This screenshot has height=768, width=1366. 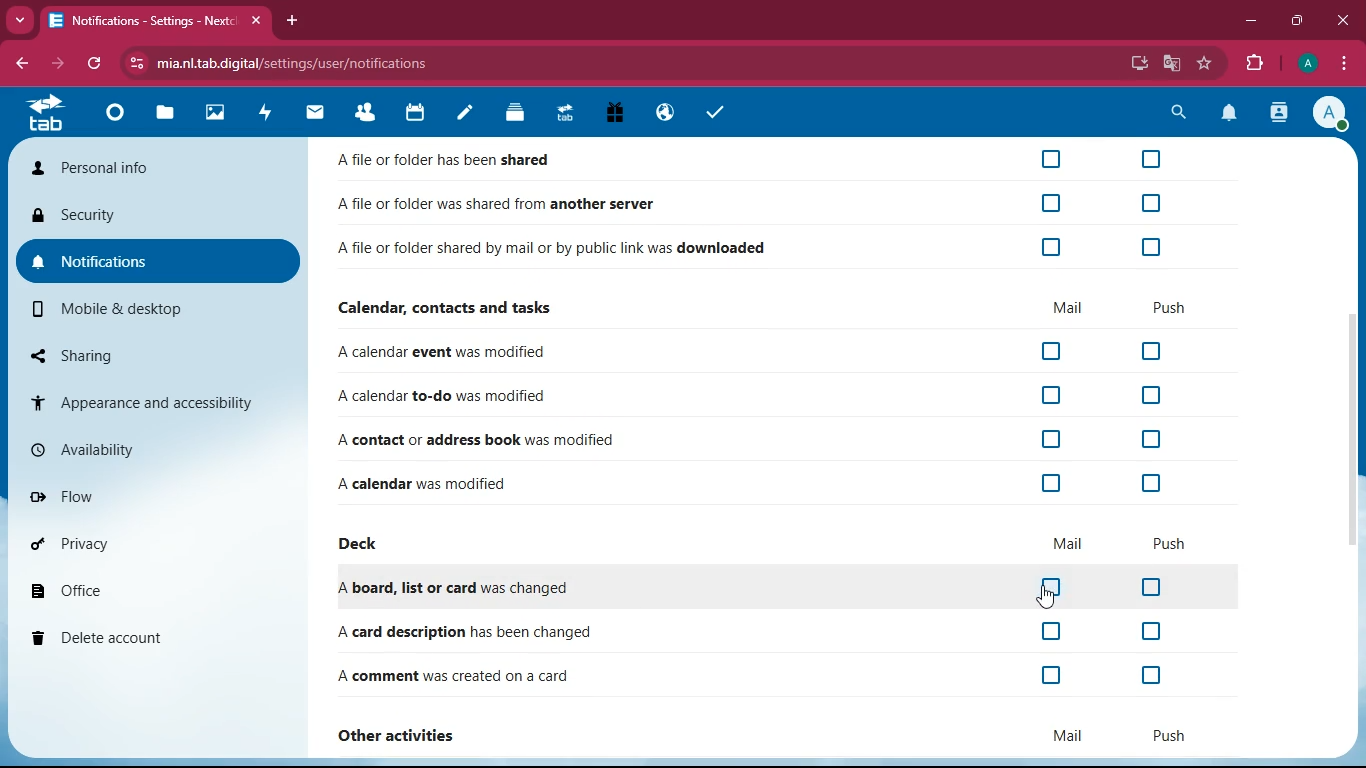 What do you see at coordinates (153, 640) in the screenshot?
I see `delete account` at bounding box center [153, 640].